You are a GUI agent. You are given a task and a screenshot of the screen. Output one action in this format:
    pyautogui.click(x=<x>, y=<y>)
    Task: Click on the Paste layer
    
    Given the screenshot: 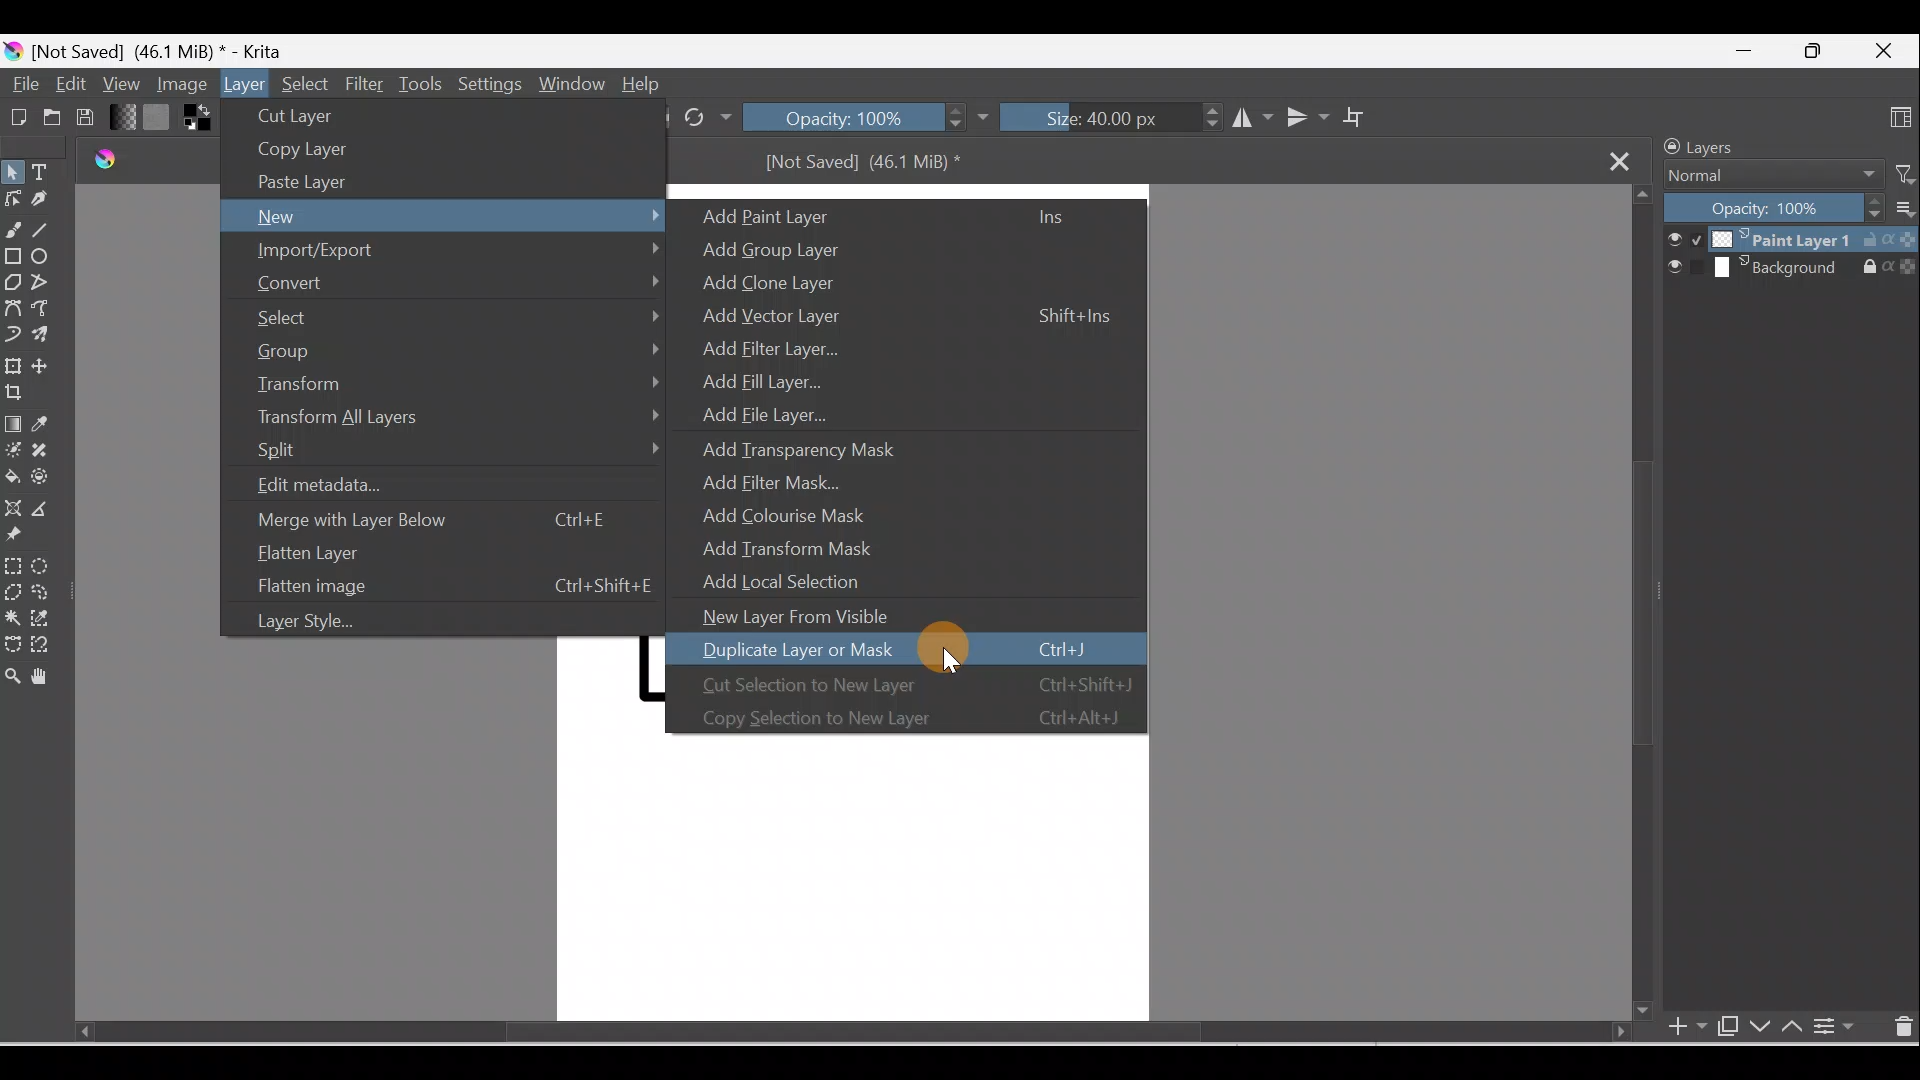 What is the action you would take?
    pyautogui.click(x=309, y=181)
    